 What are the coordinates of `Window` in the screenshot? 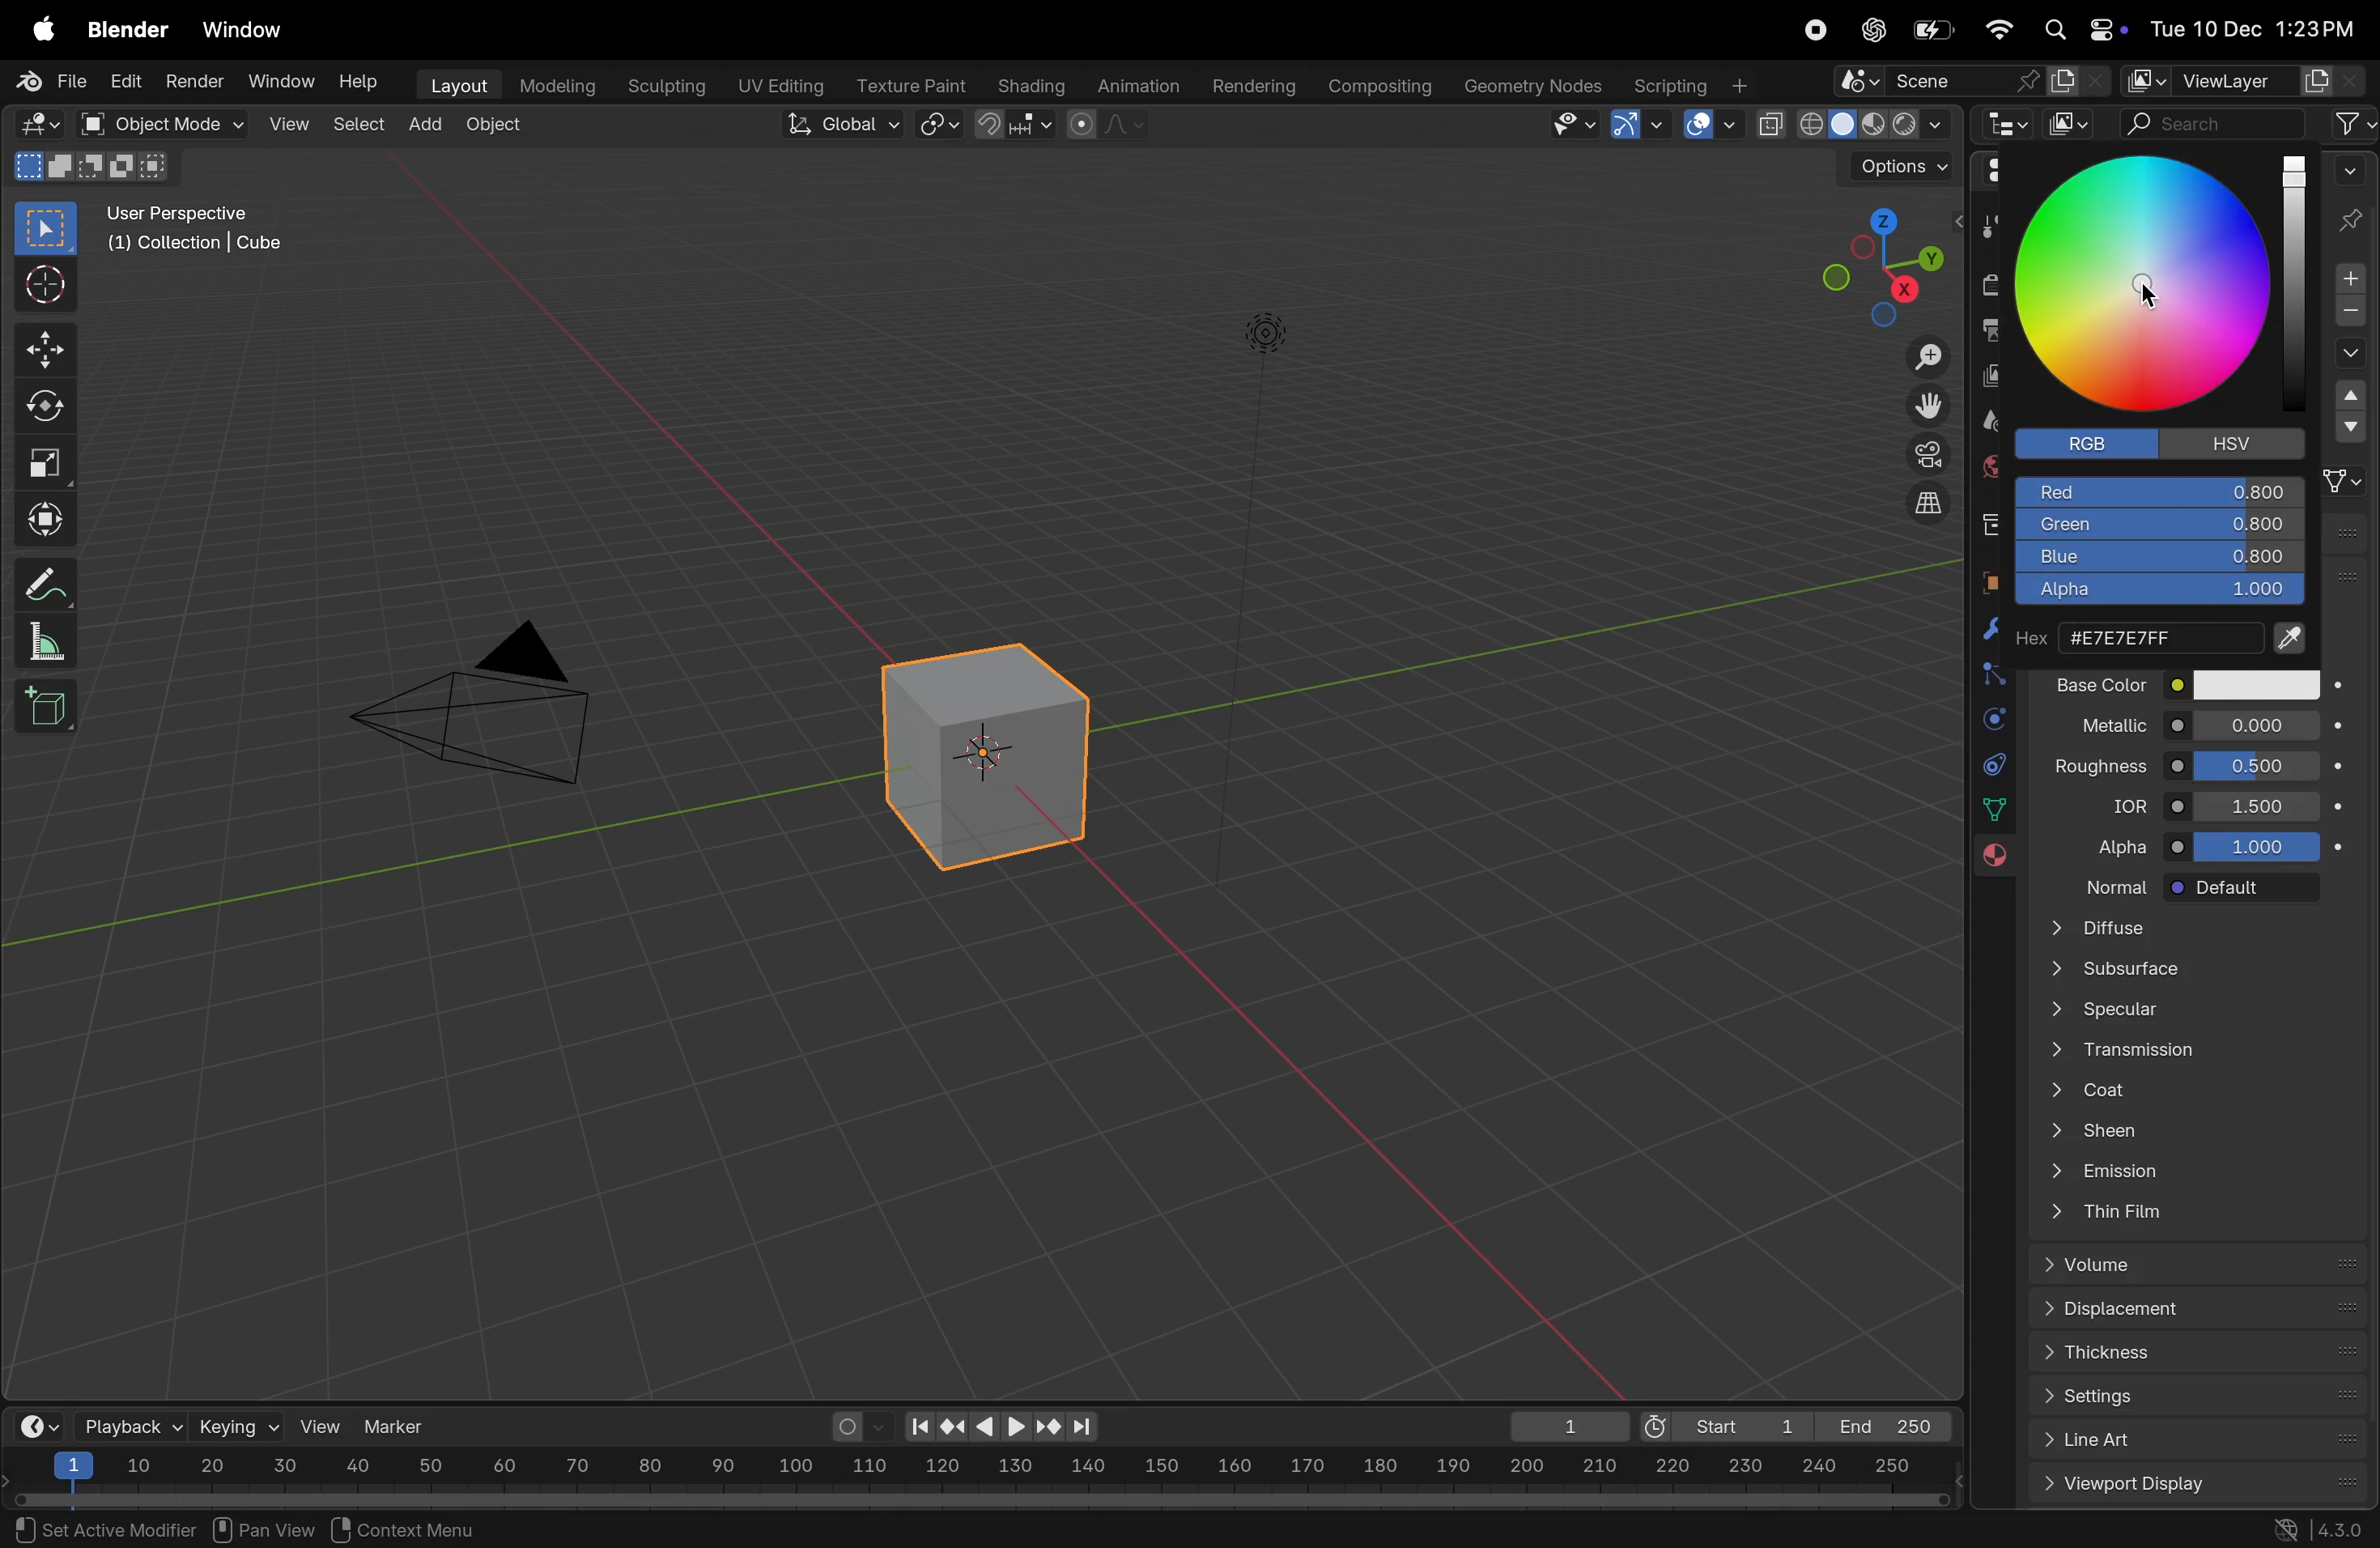 It's located at (282, 81).